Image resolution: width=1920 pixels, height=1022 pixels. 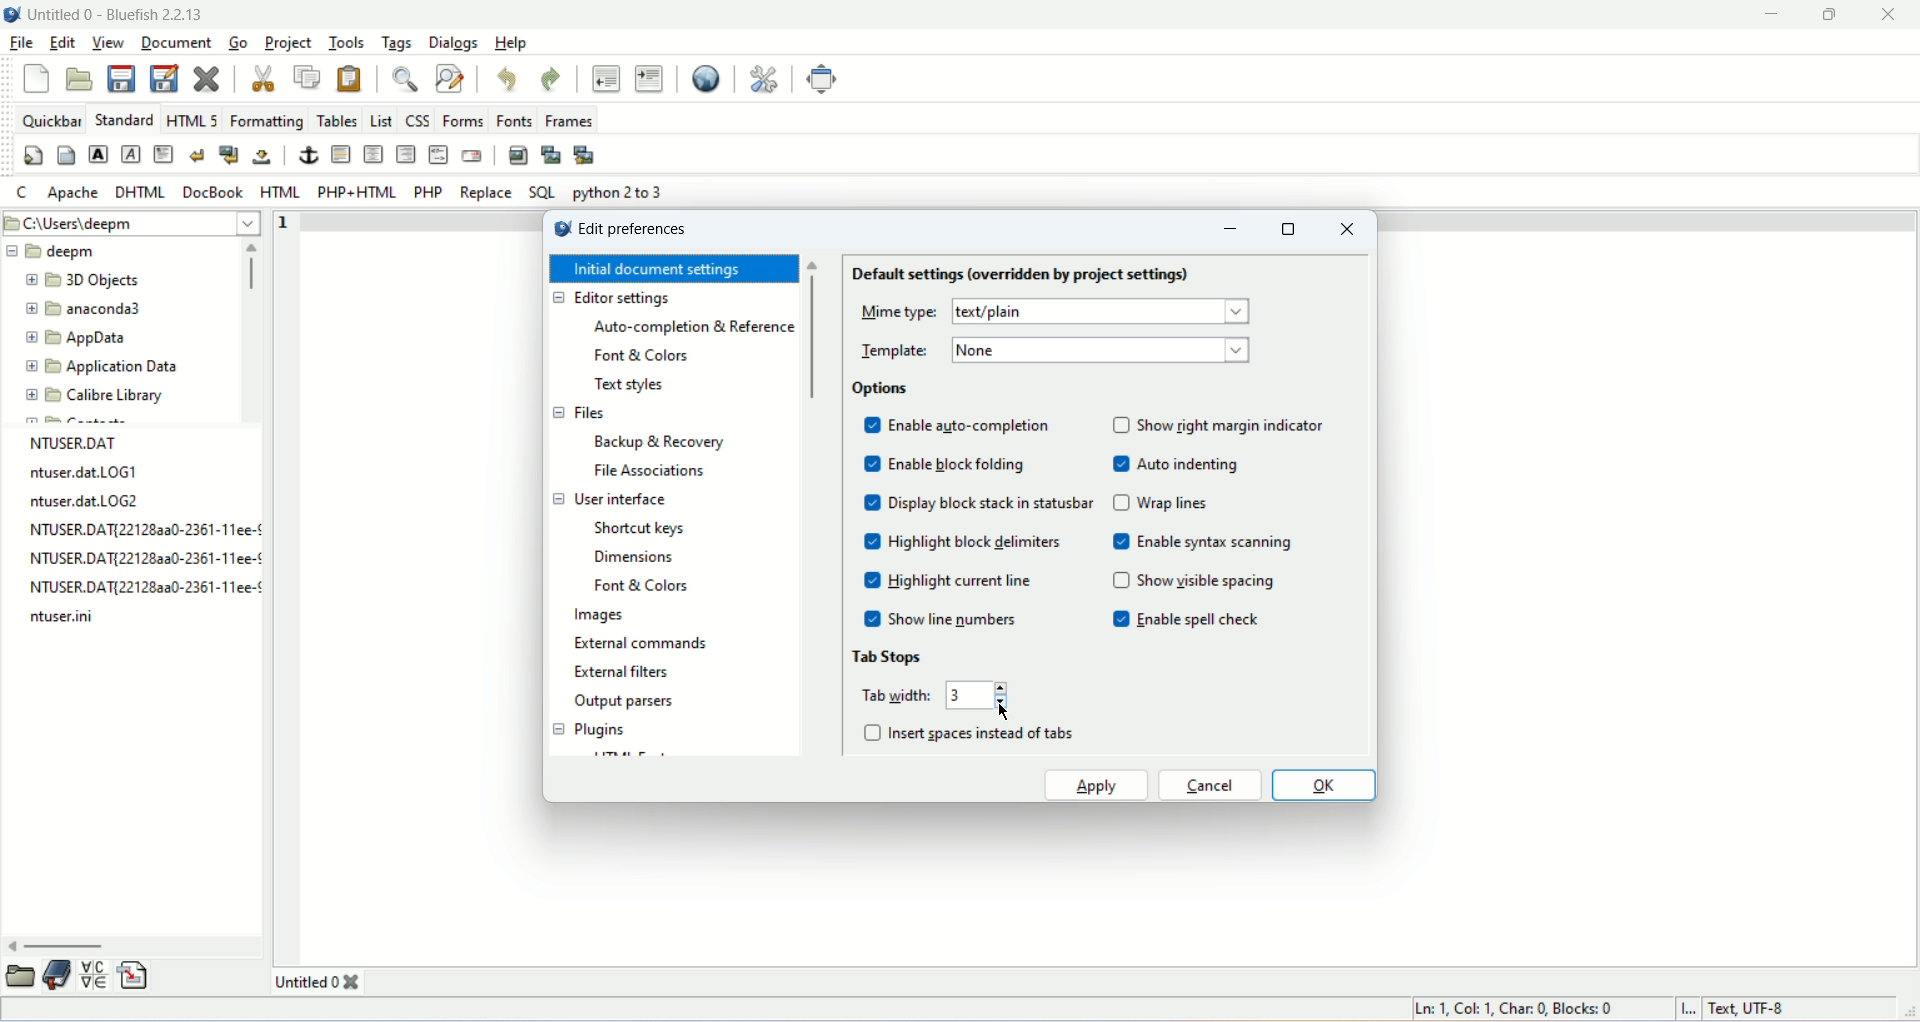 I want to click on horizontal rule, so click(x=340, y=155).